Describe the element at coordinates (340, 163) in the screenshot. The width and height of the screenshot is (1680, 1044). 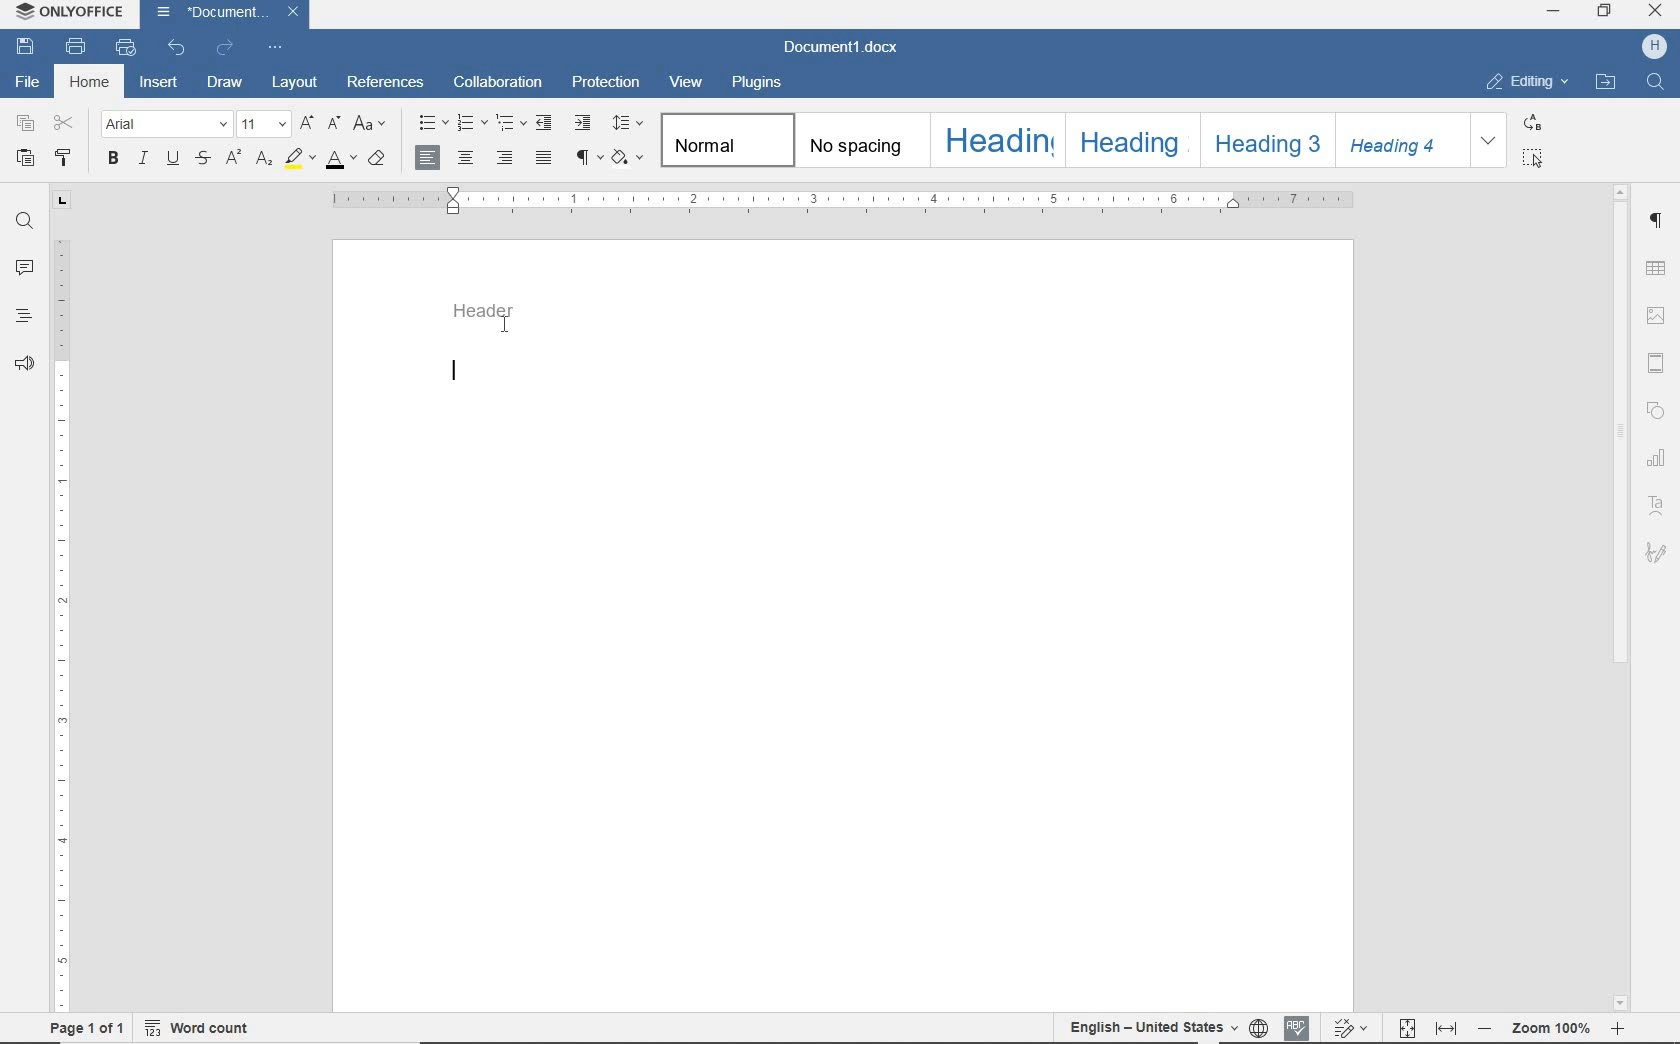
I see `font color` at that location.